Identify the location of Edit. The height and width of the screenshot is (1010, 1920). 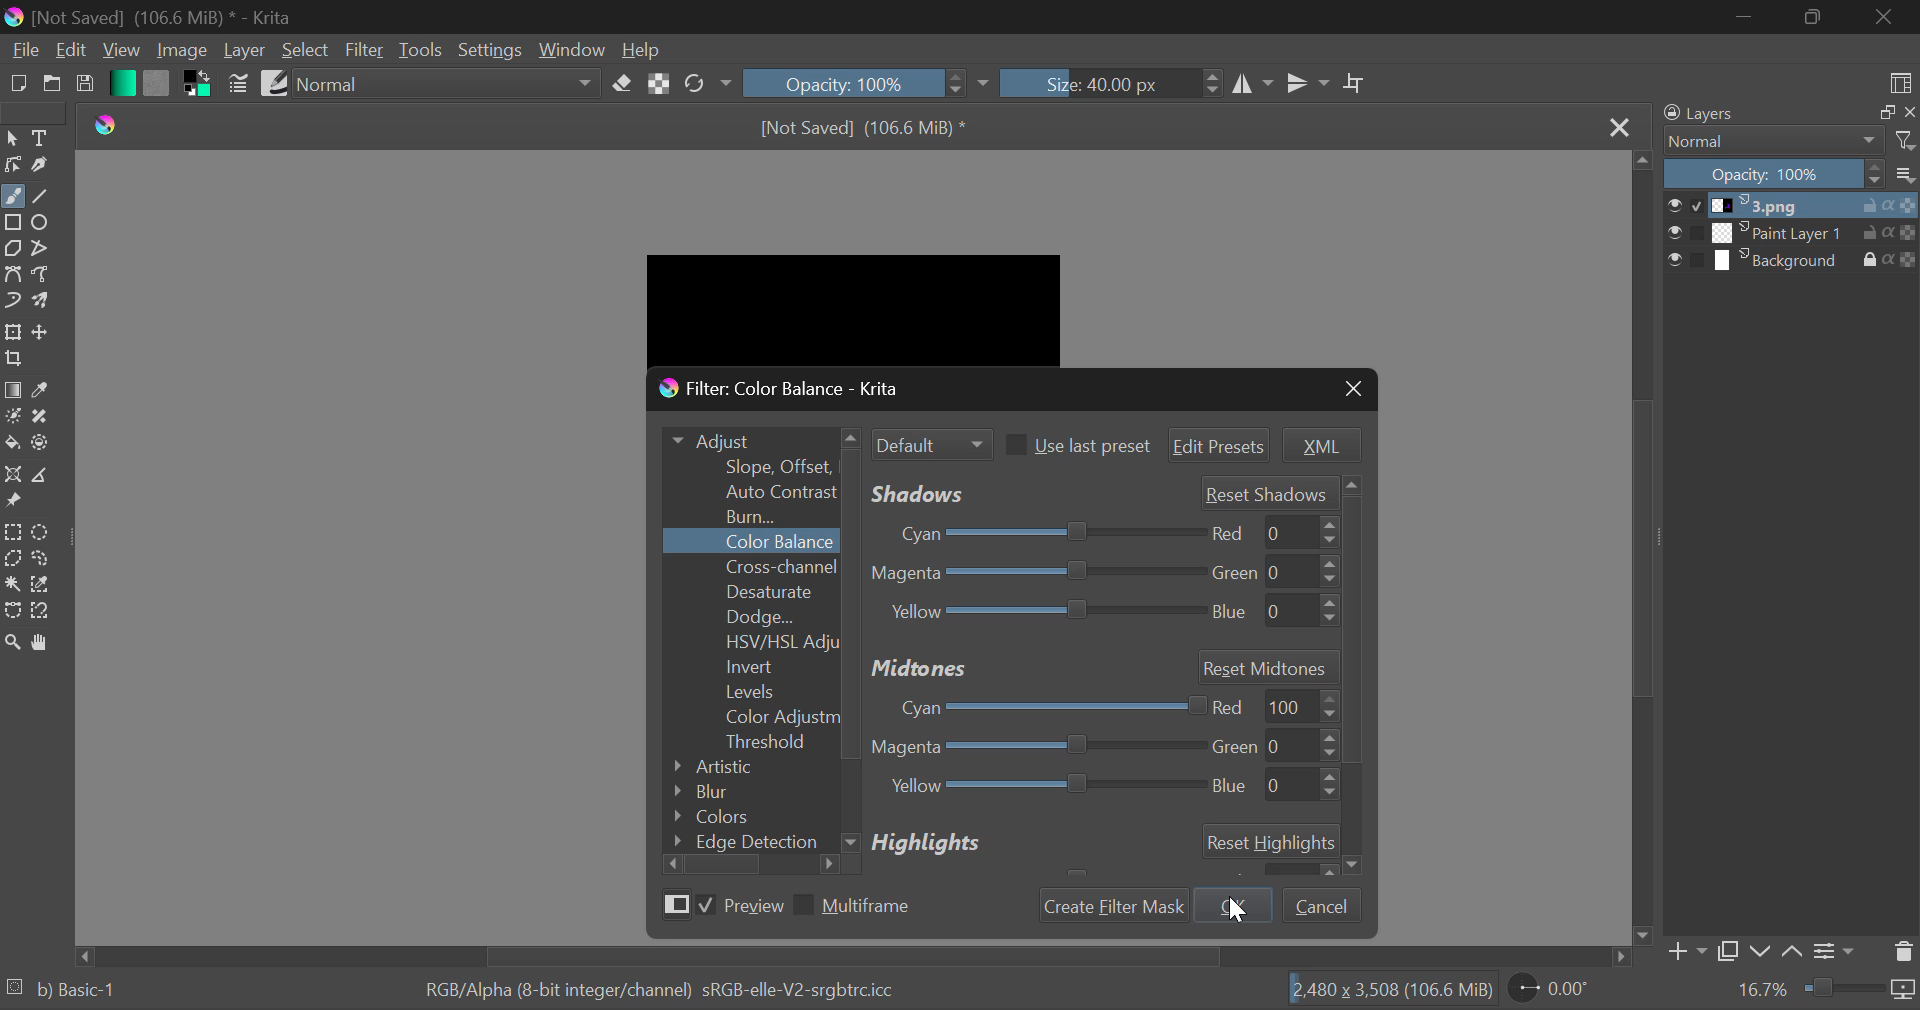
(68, 52).